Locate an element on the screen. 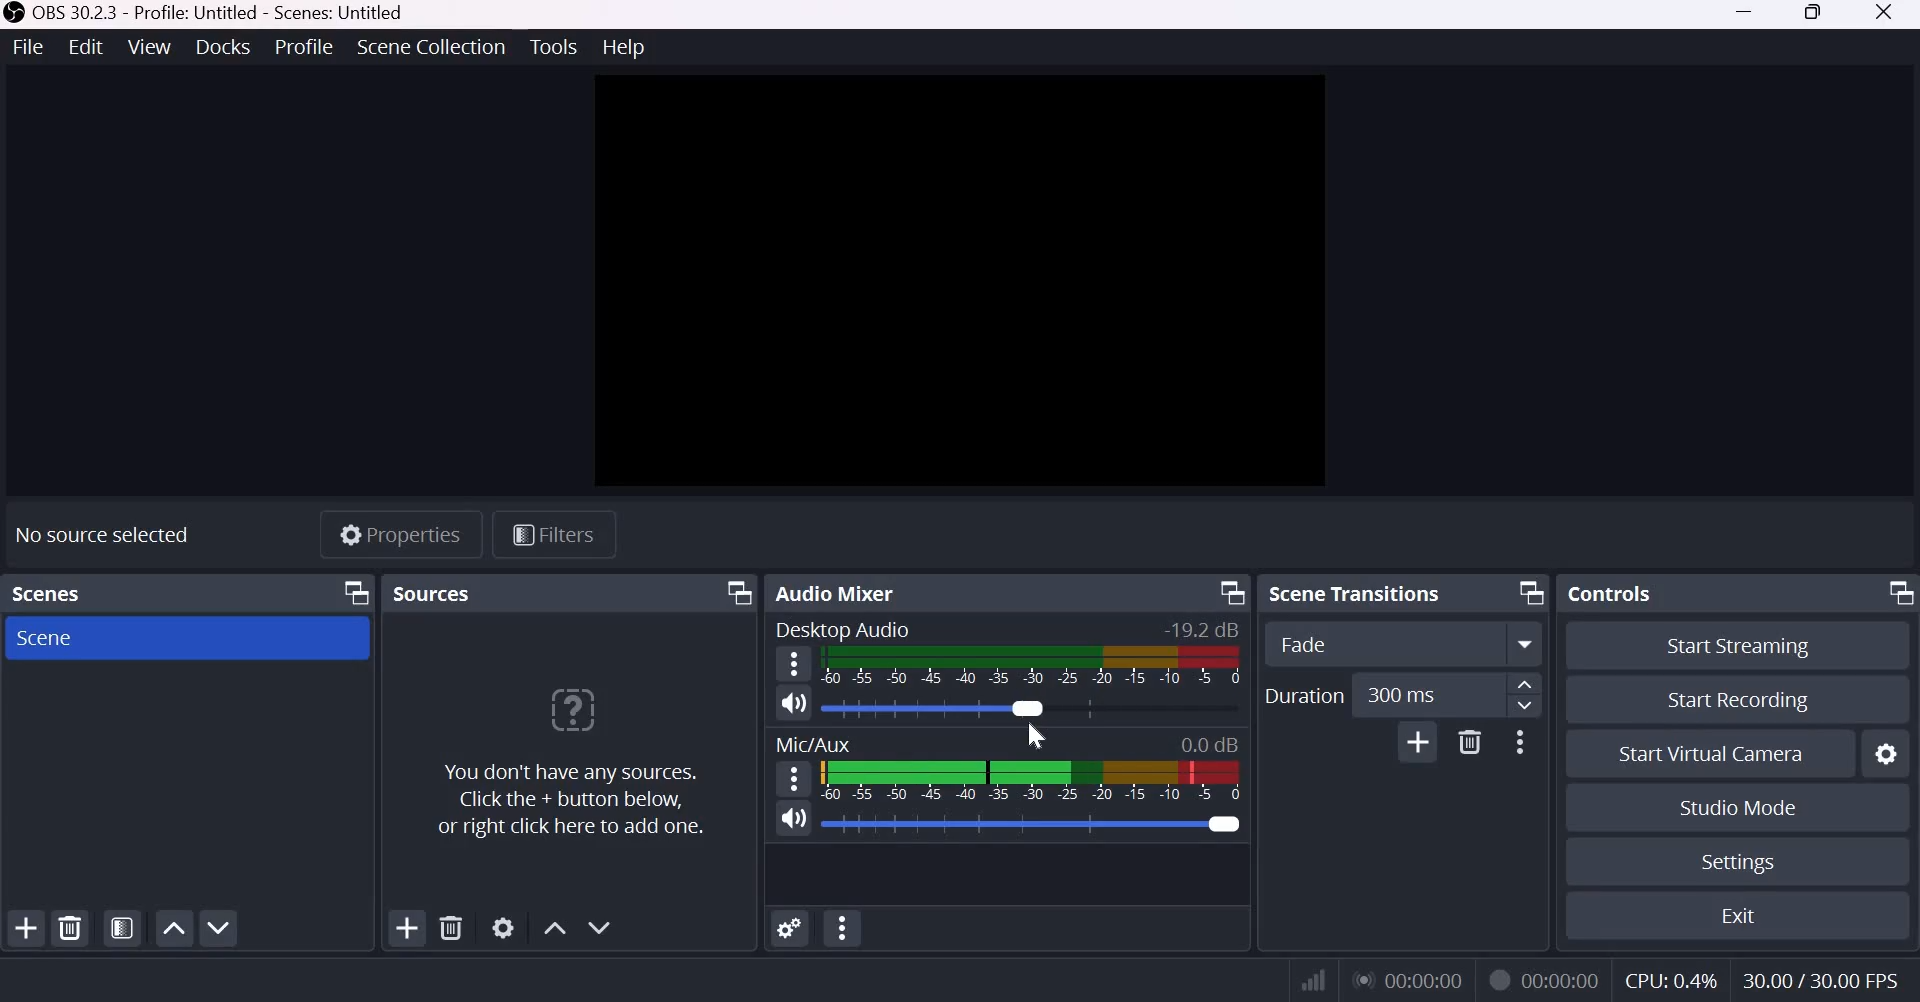 Image resolution: width=1920 pixels, height=1002 pixels. Close is located at coordinates (1890, 15).